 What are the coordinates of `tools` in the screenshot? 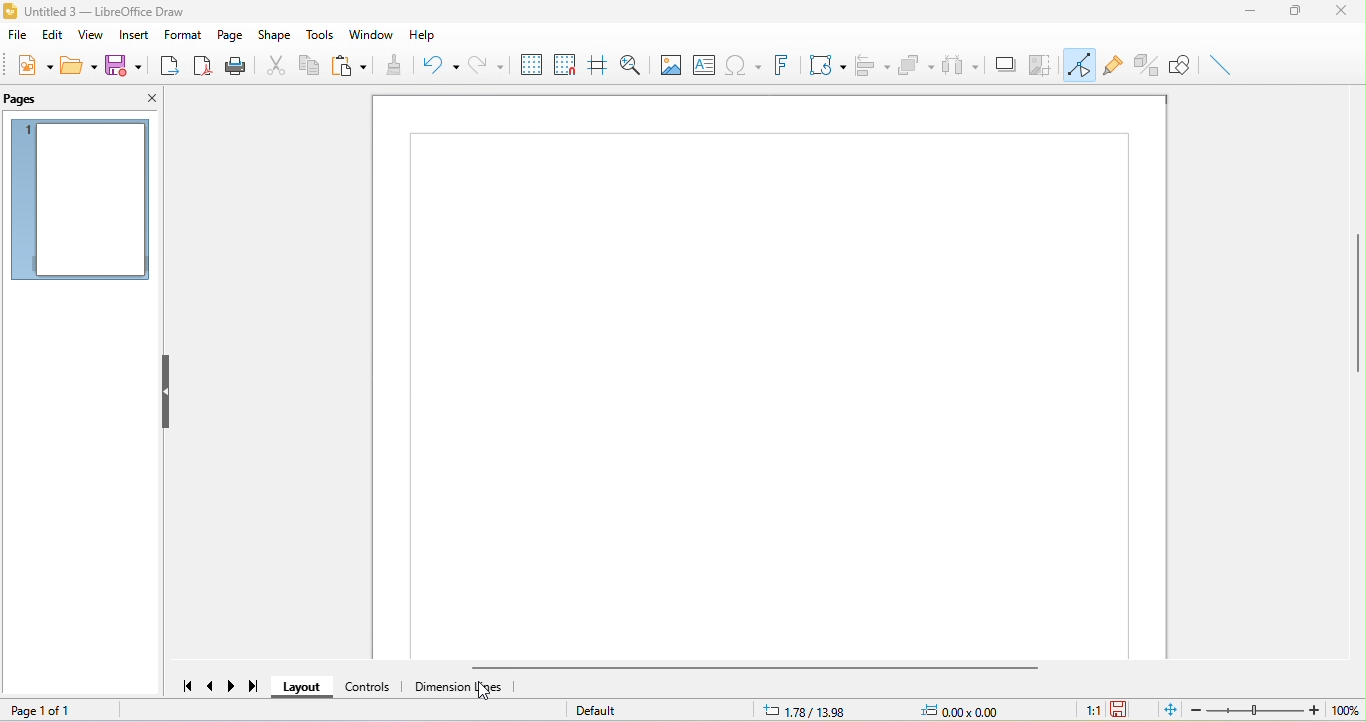 It's located at (317, 35).